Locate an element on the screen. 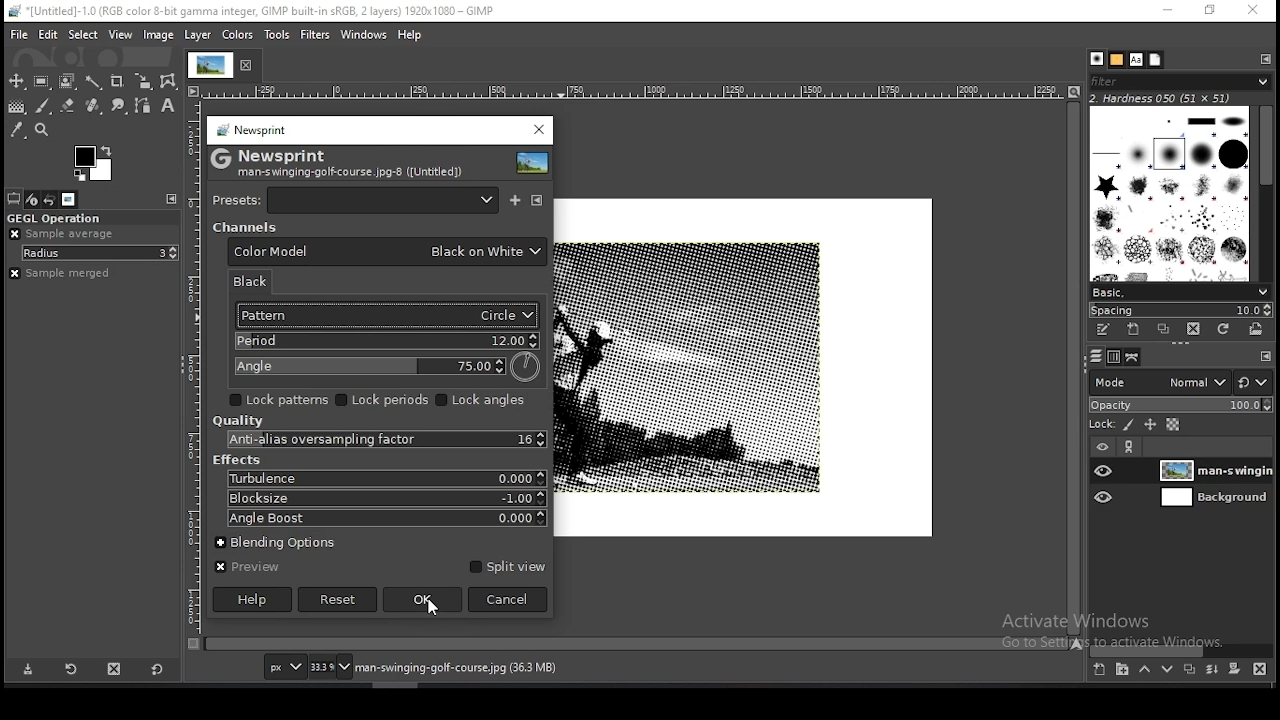 Image resolution: width=1280 pixels, height=720 pixels. paths tool is located at coordinates (141, 105).